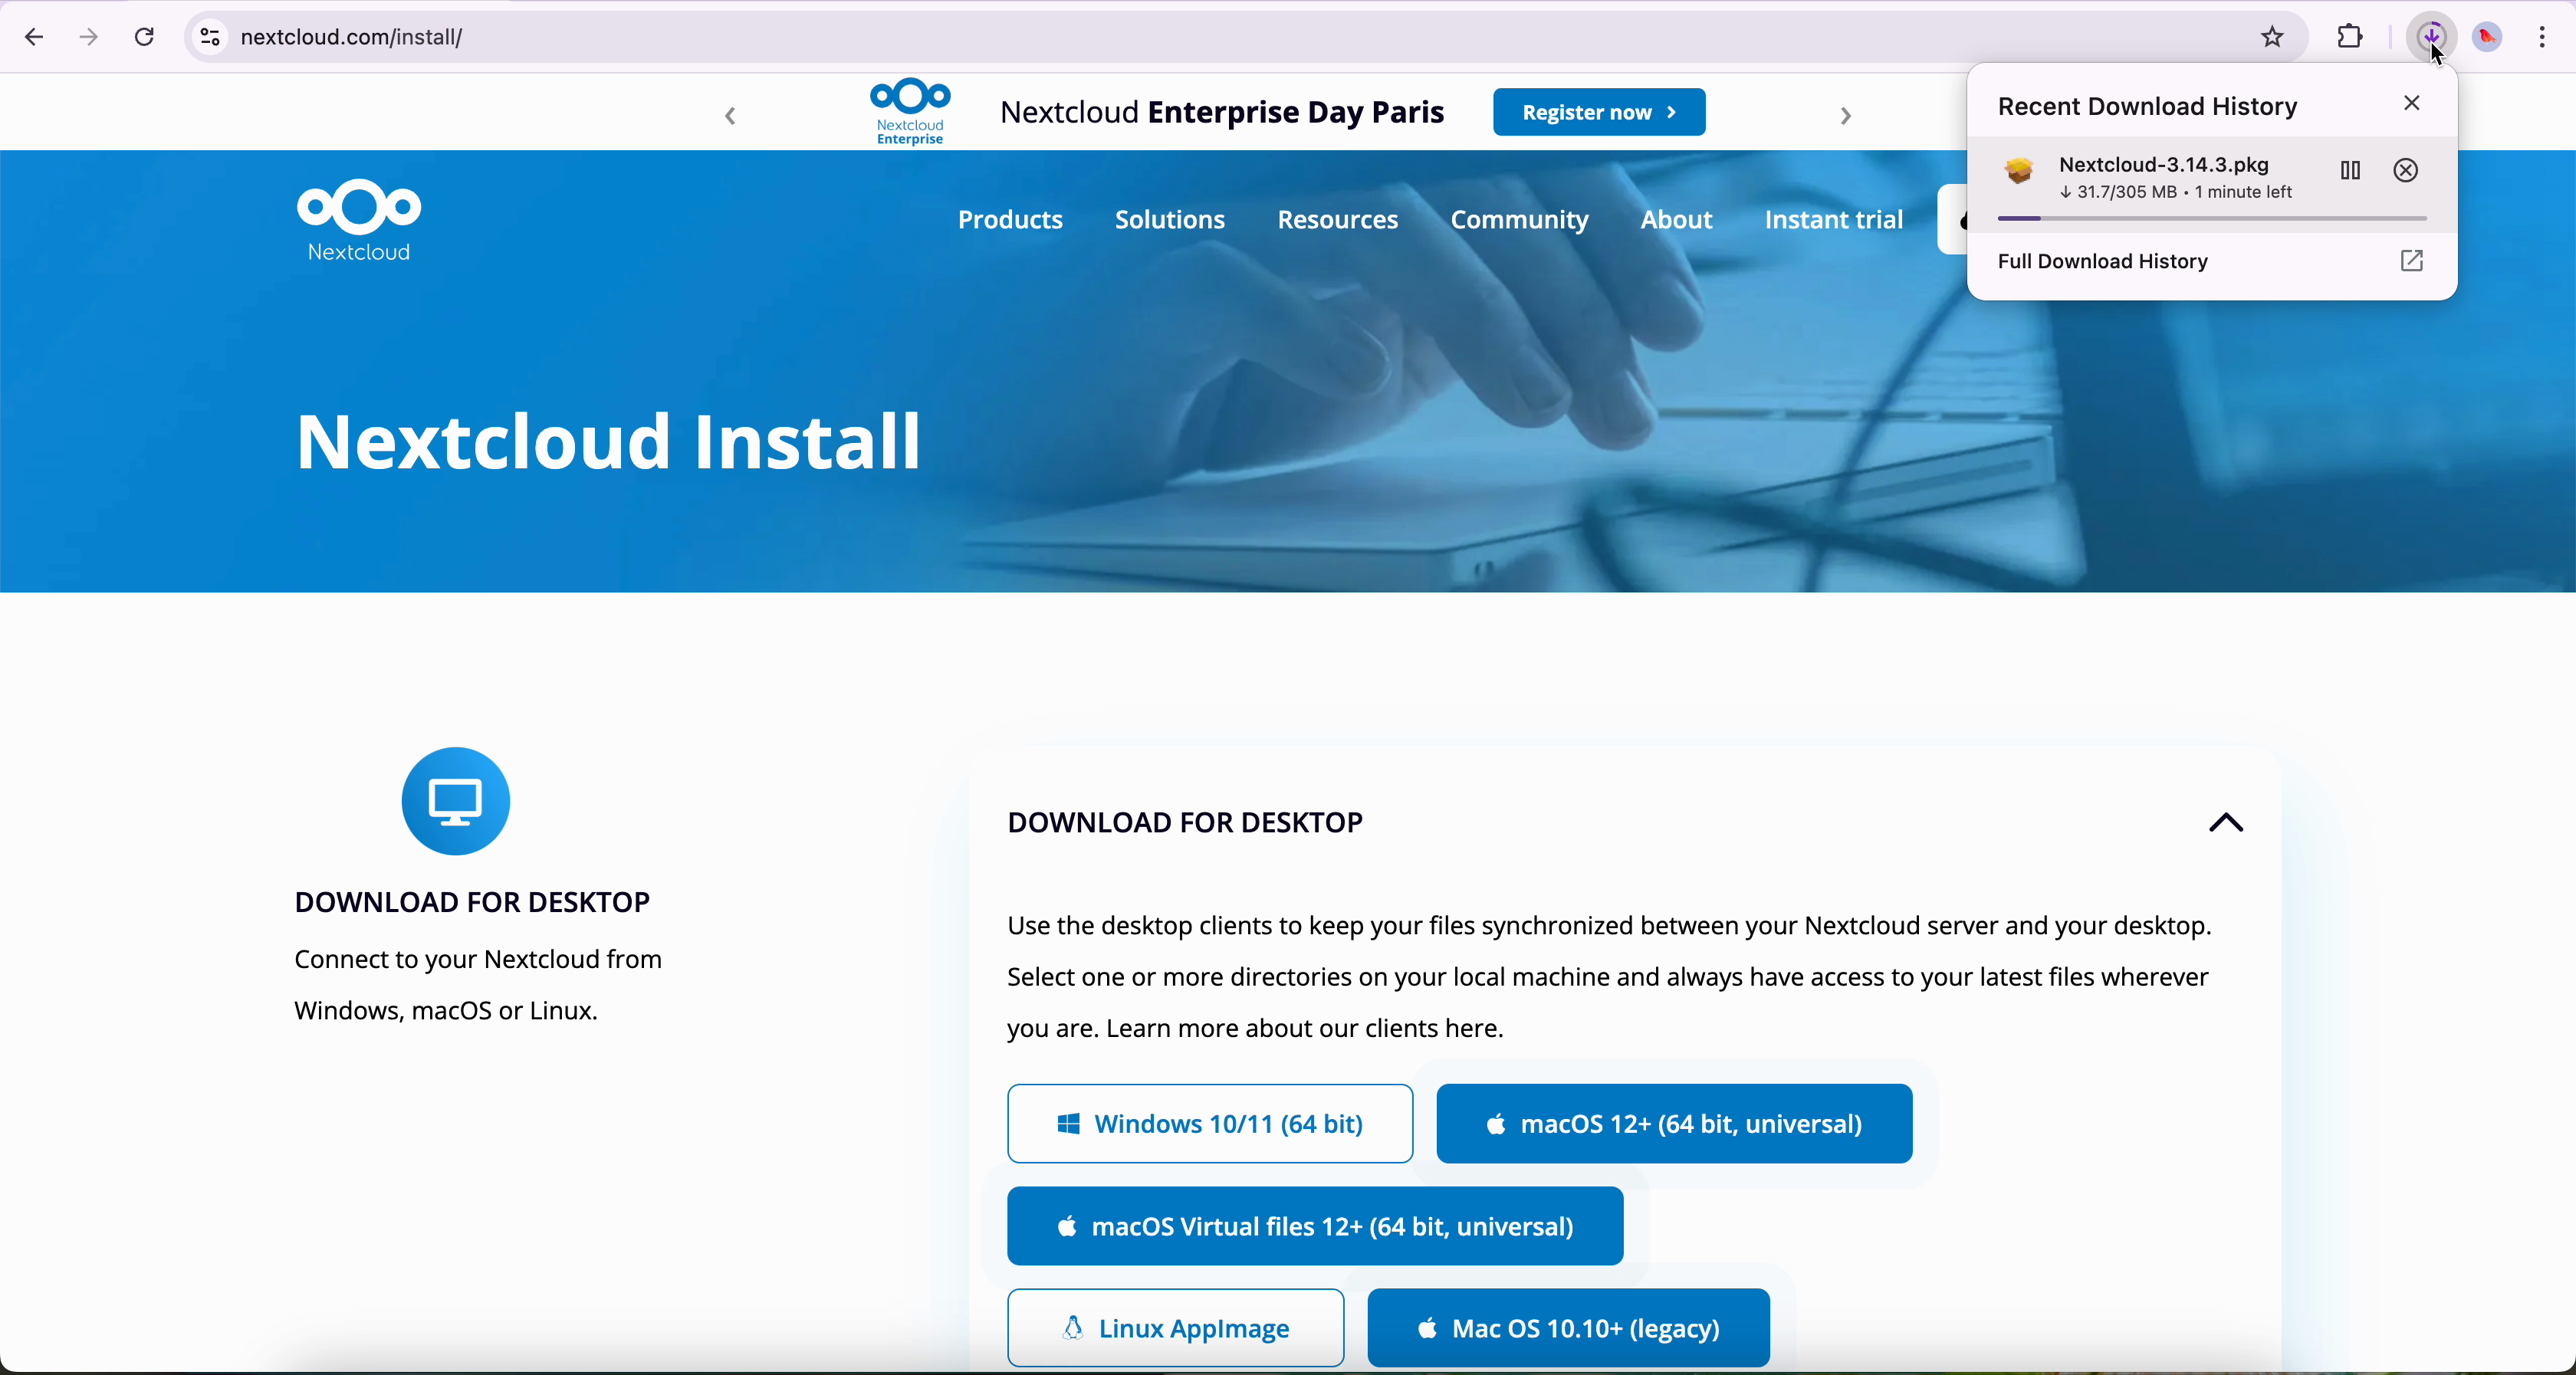  Describe the element at coordinates (1621, 975) in the screenshot. I see `text of tab` at that location.